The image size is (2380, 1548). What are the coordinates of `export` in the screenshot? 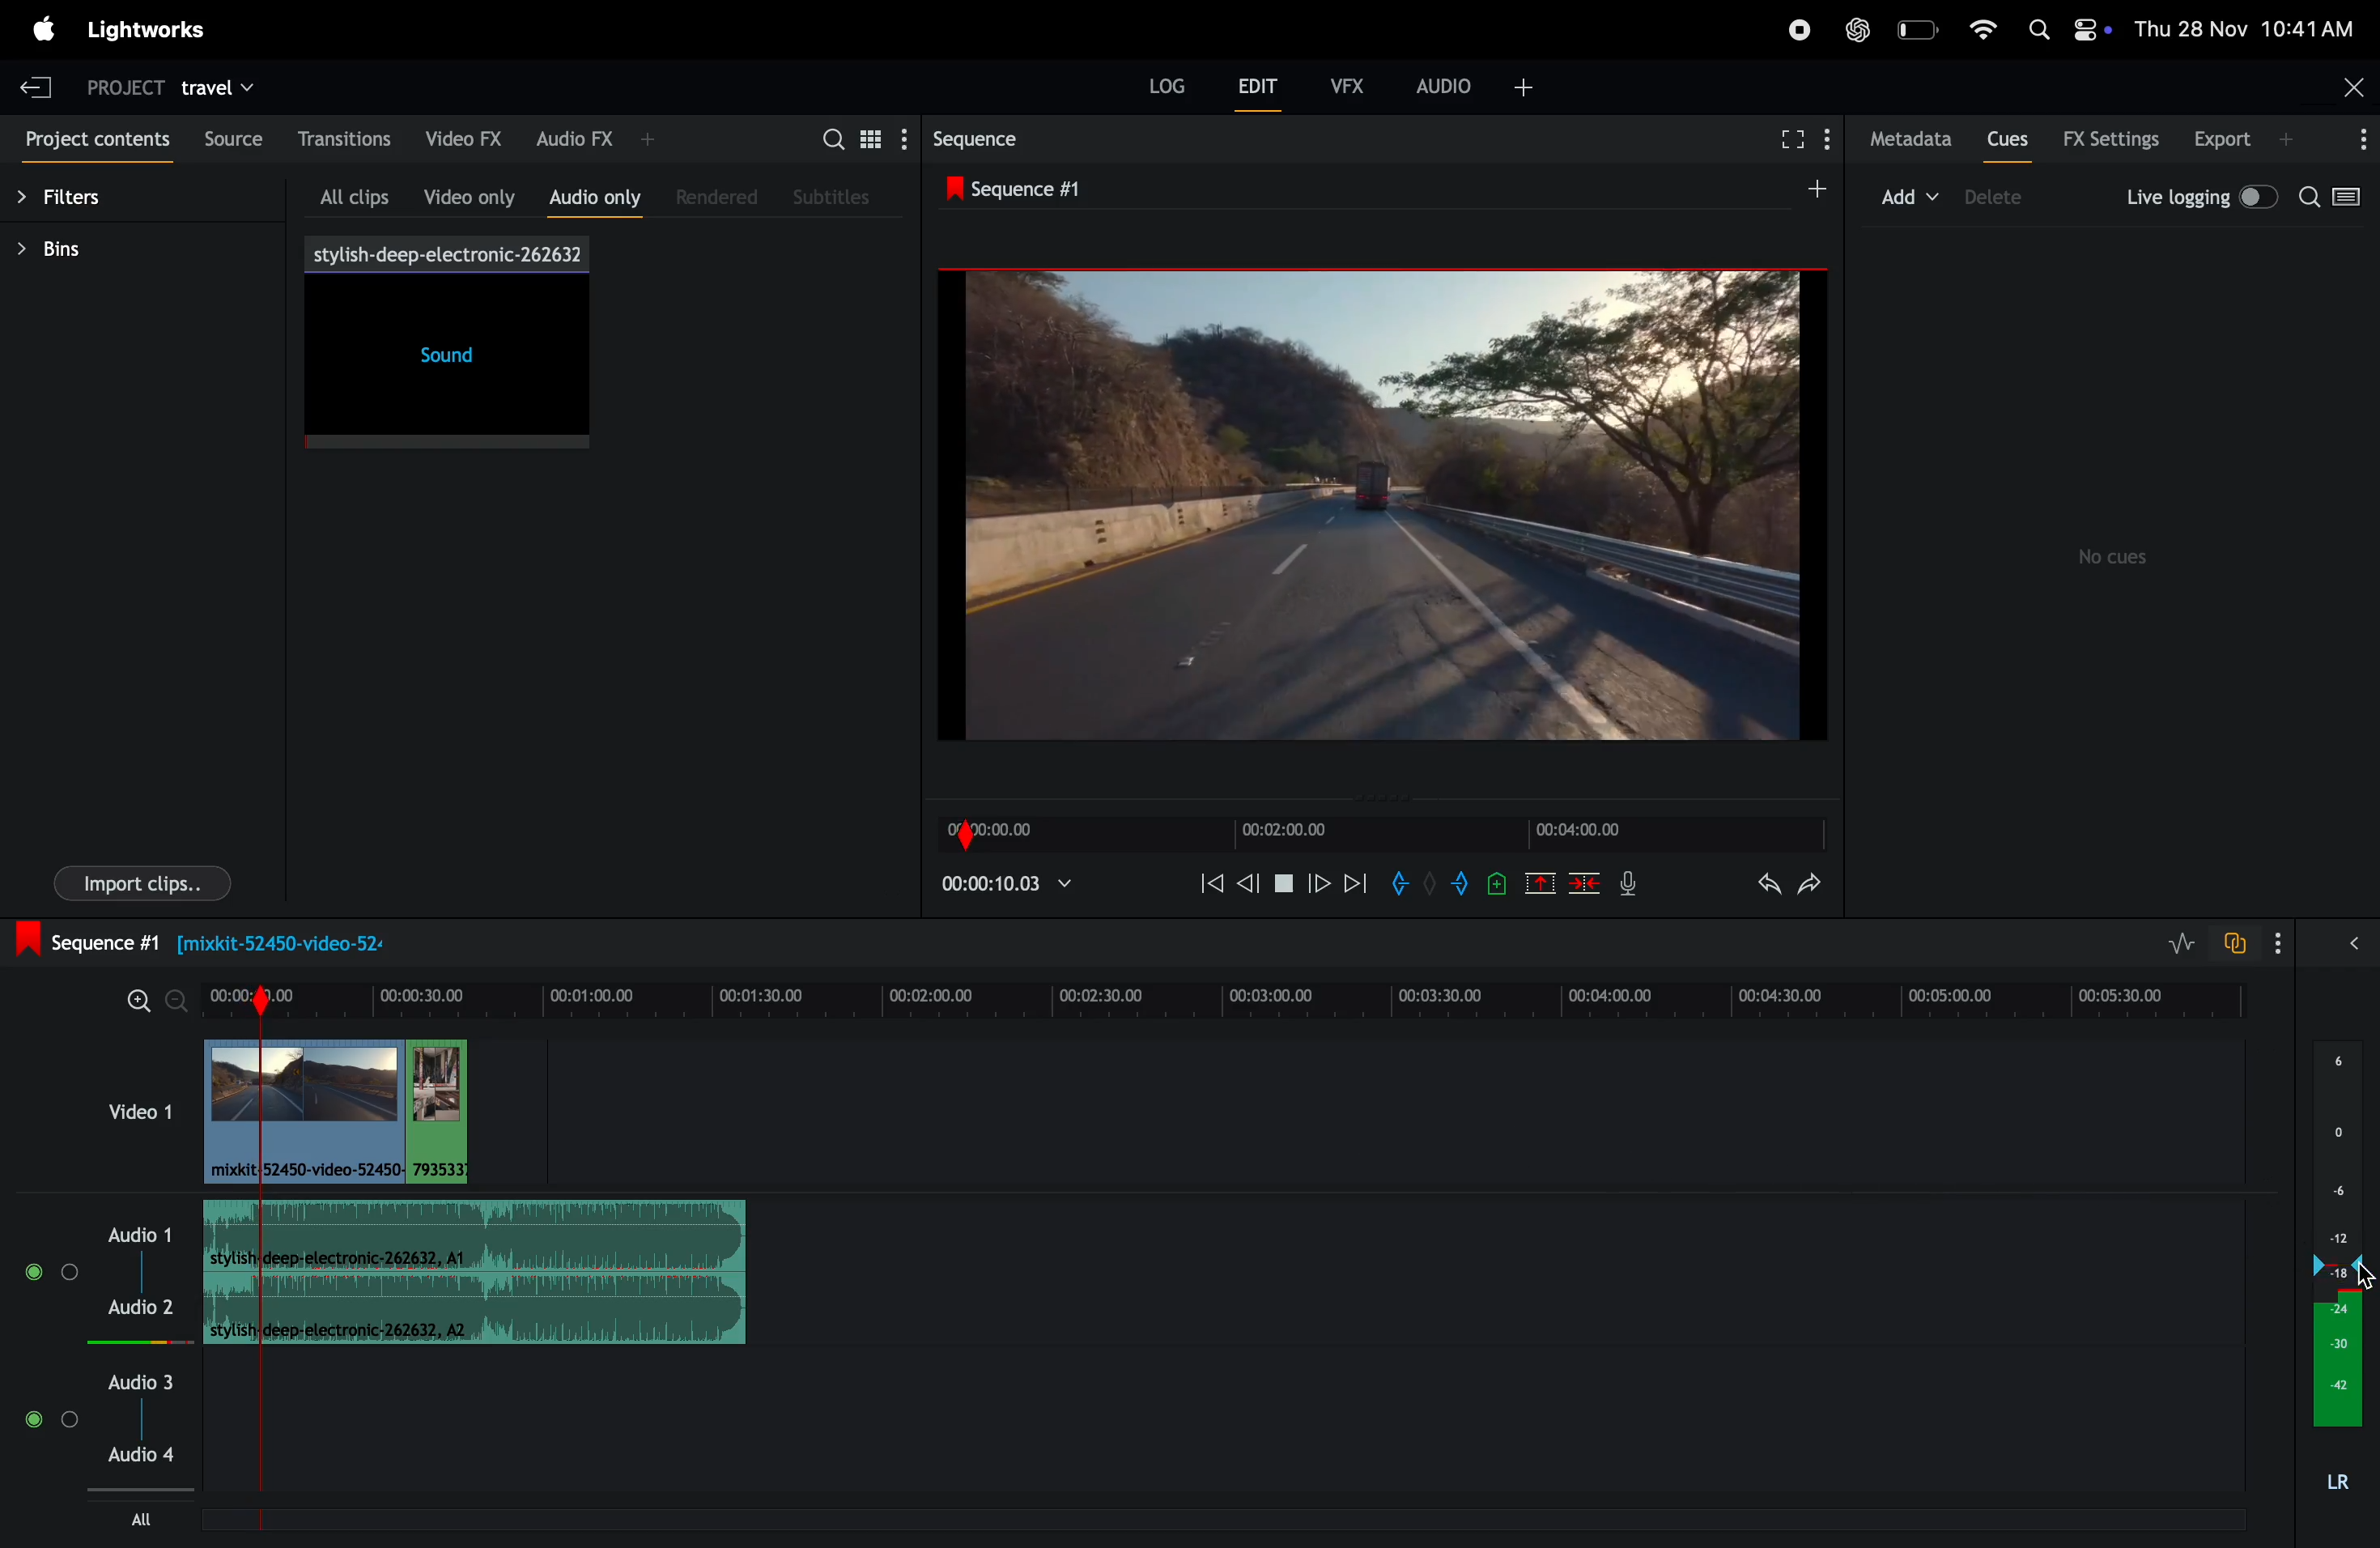 It's located at (2244, 139).